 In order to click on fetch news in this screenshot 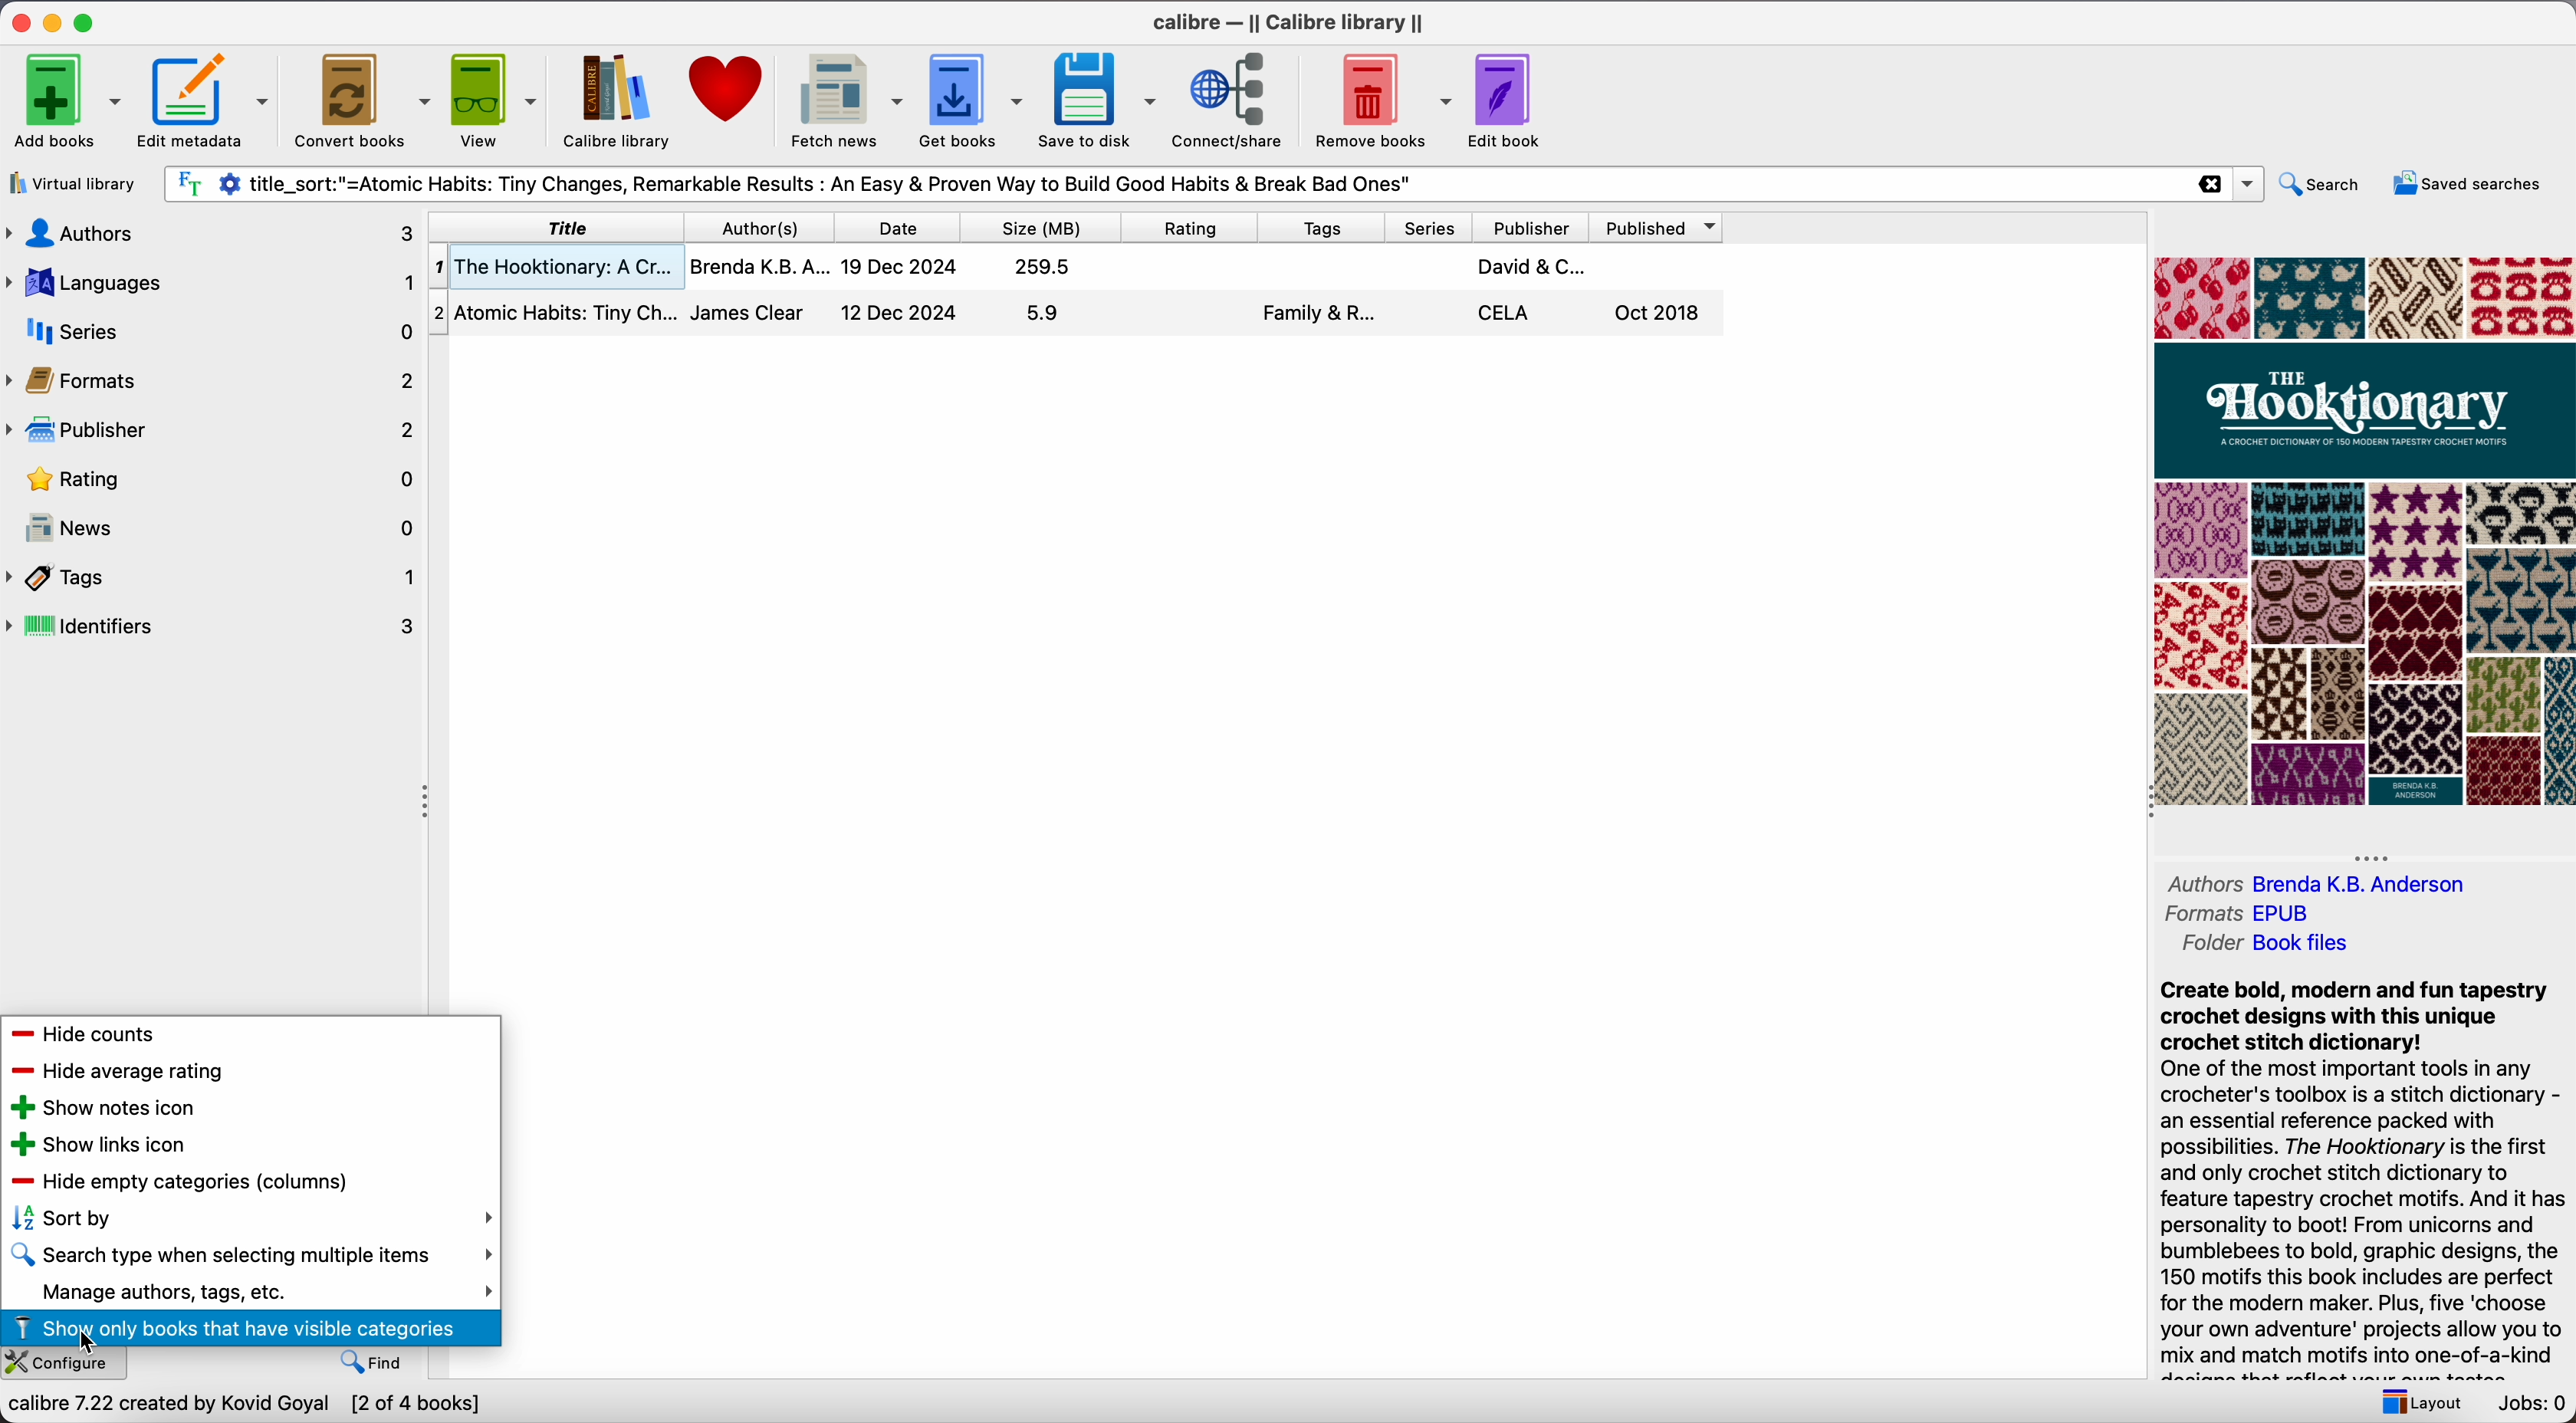, I will do `click(845, 99)`.